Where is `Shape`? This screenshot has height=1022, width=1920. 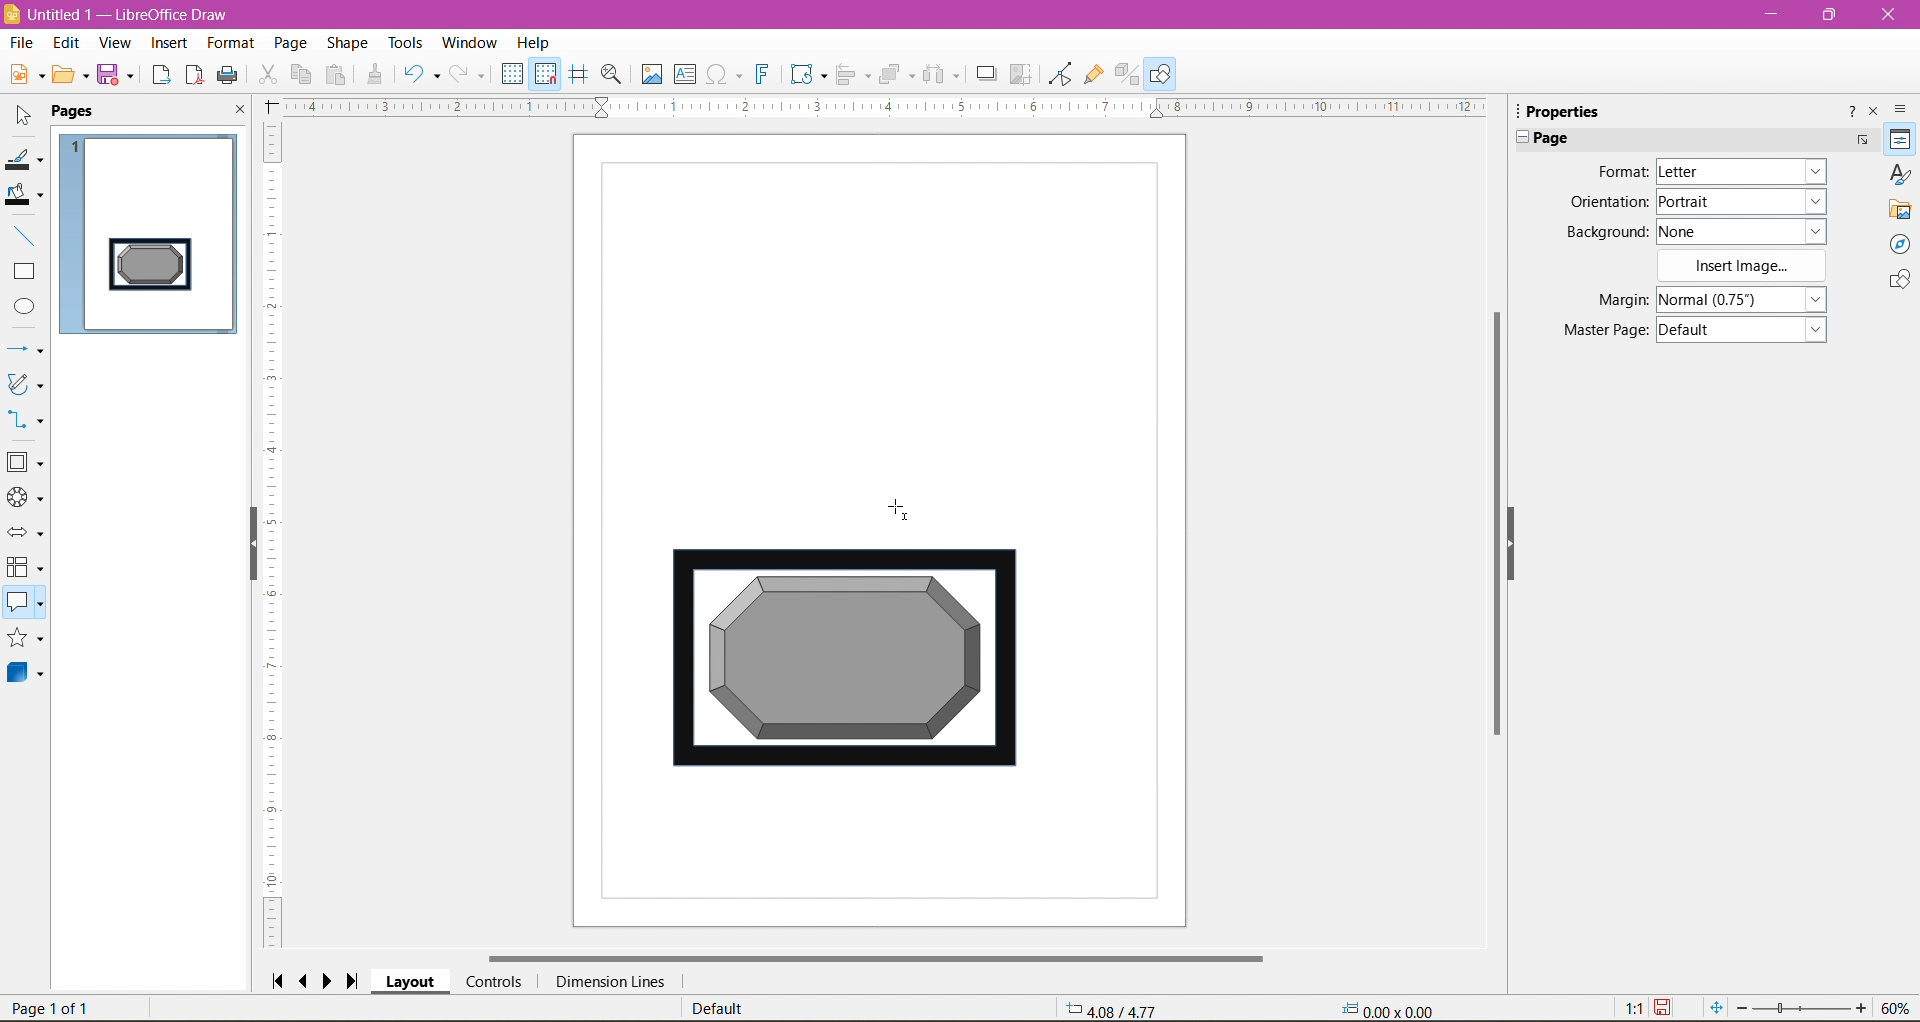
Shape is located at coordinates (347, 42).